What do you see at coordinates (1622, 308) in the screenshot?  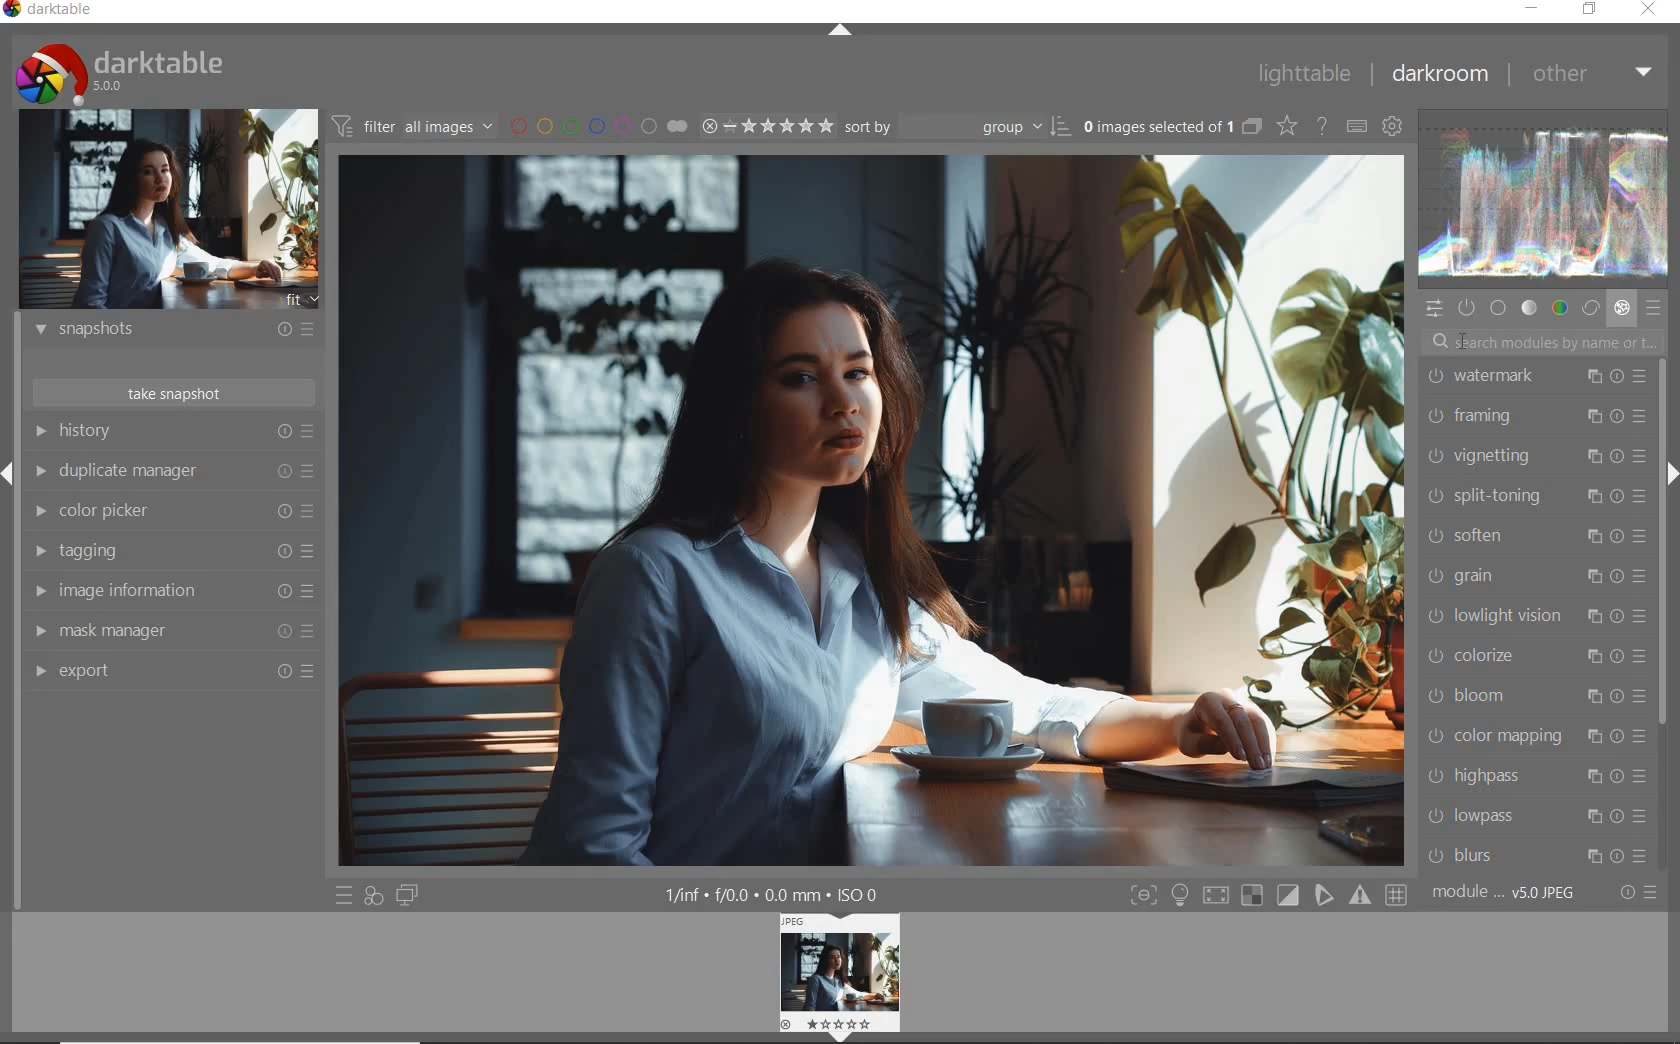 I see `effect` at bounding box center [1622, 308].